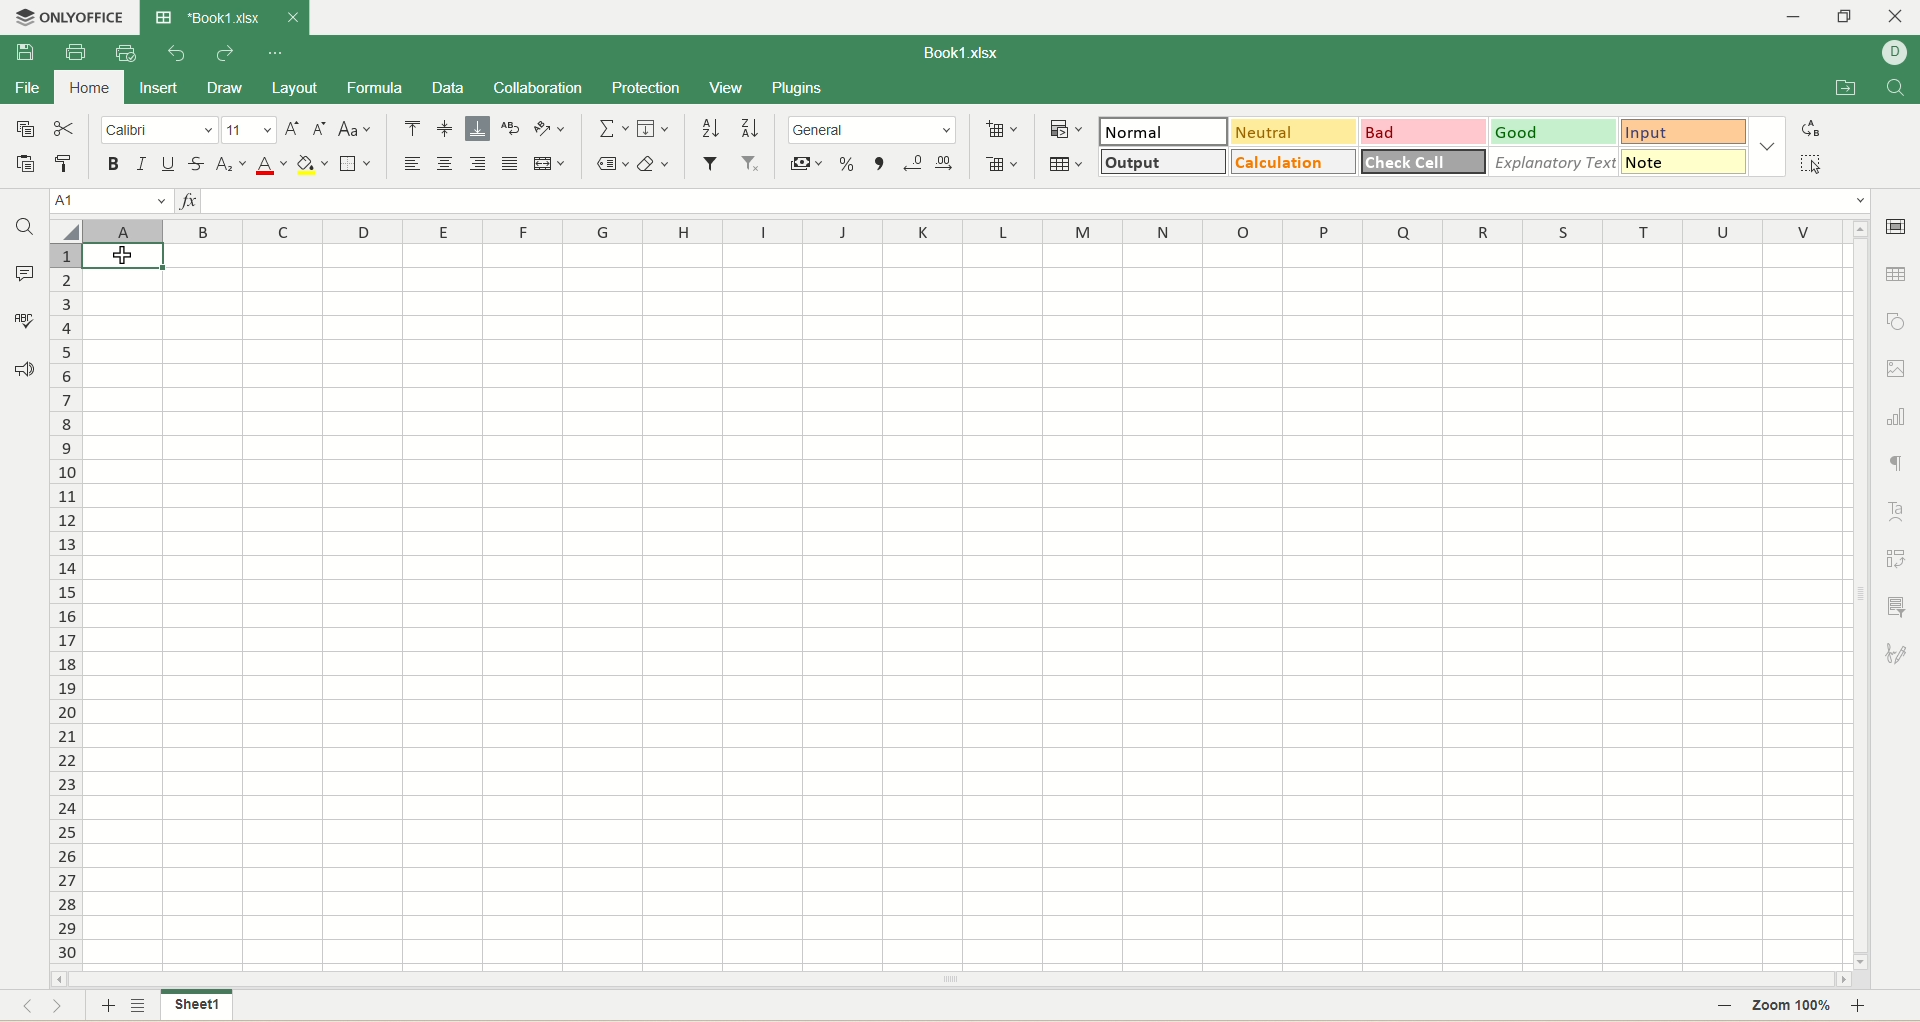  I want to click on align left, so click(413, 165).